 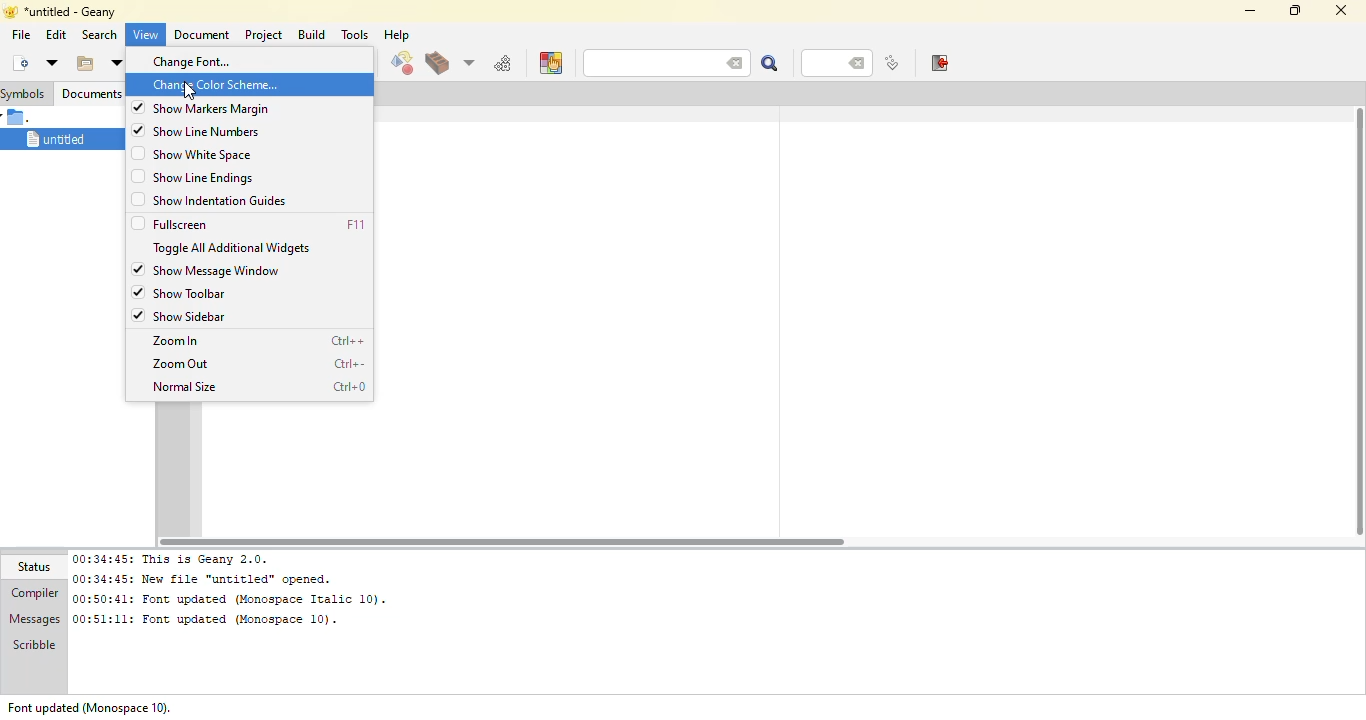 I want to click on show line numbers, so click(x=216, y=132).